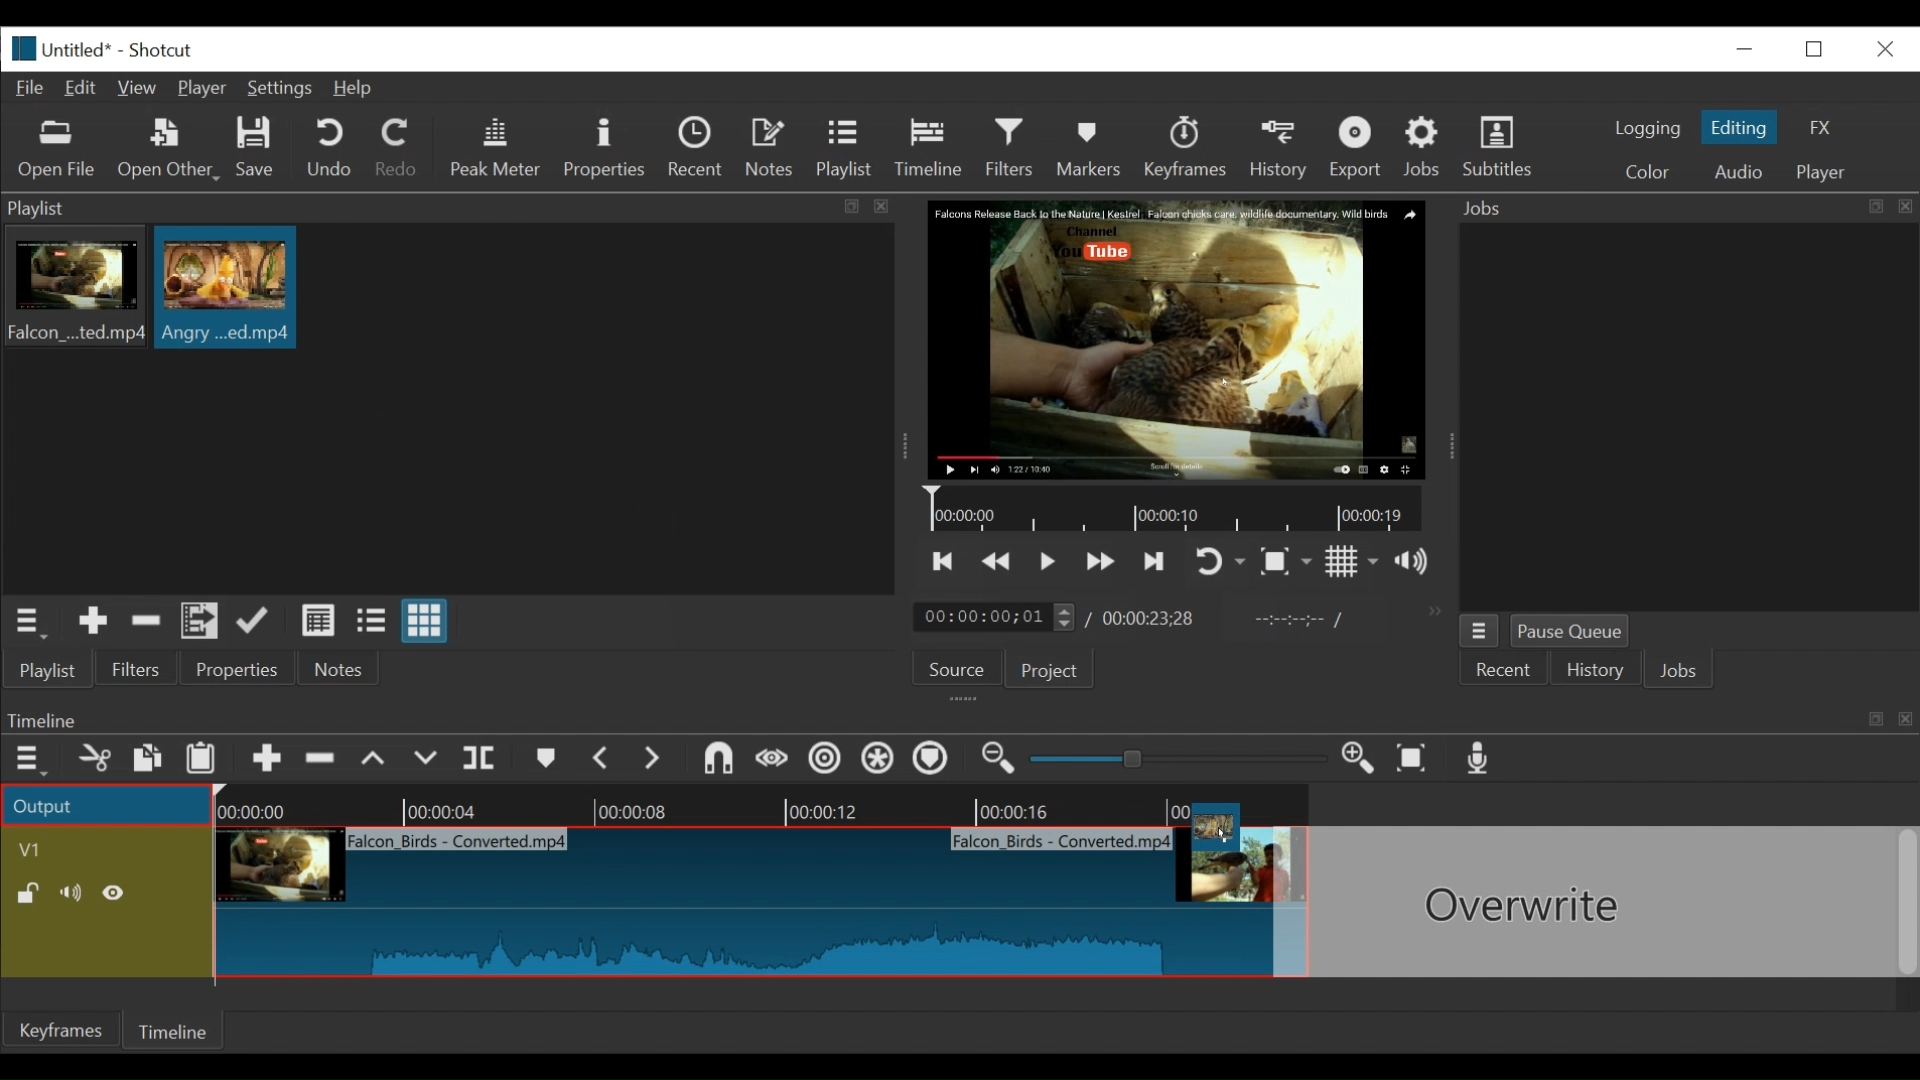 The width and height of the screenshot is (1920, 1080). Describe the element at coordinates (1498, 147) in the screenshot. I see `Subtitles` at that location.